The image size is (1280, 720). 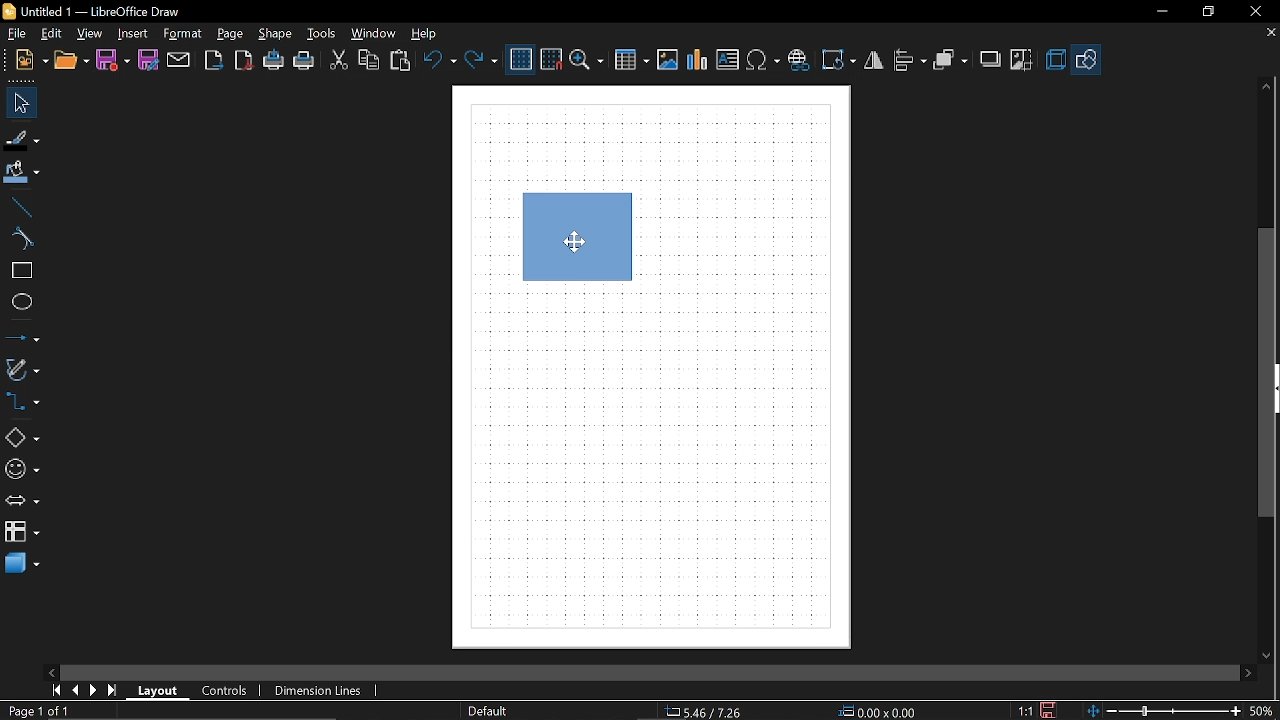 What do you see at coordinates (1161, 712) in the screenshot?
I see `Change Zoom` at bounding box center [1161, 712].